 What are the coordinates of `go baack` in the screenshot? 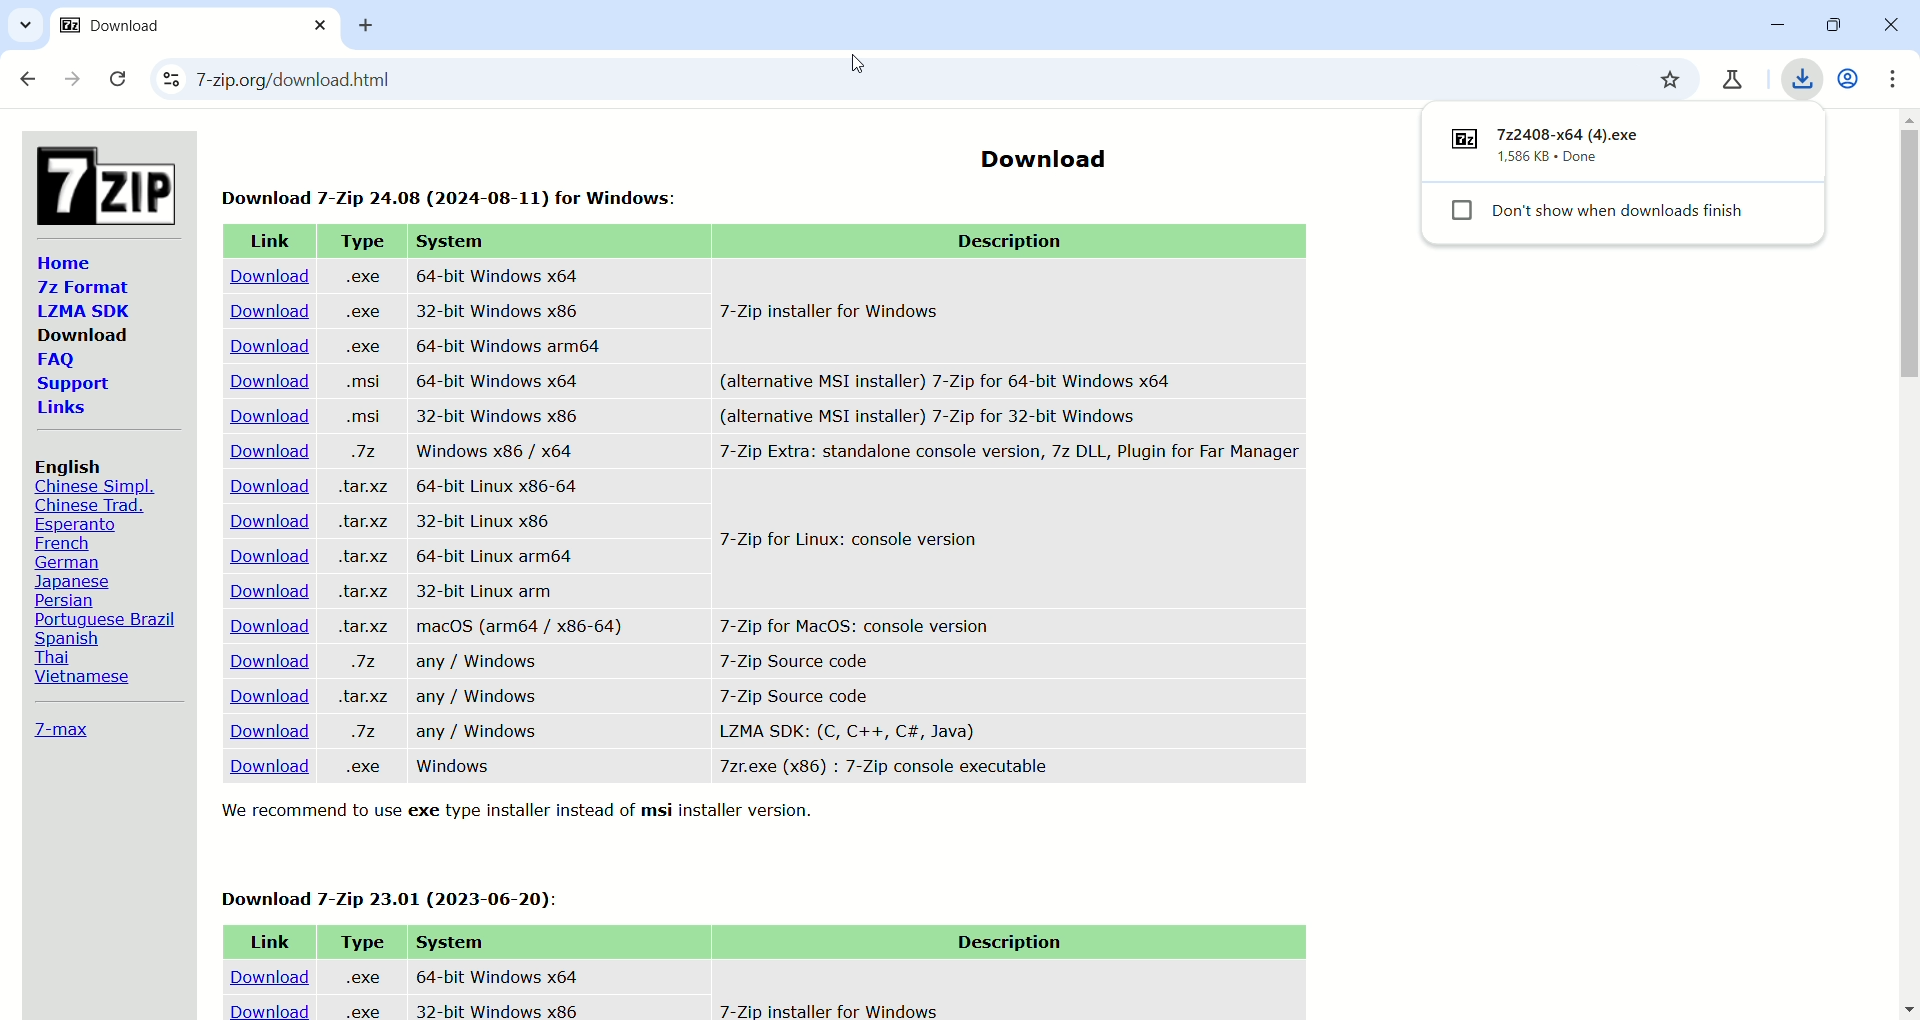 It's located at (29, 80).